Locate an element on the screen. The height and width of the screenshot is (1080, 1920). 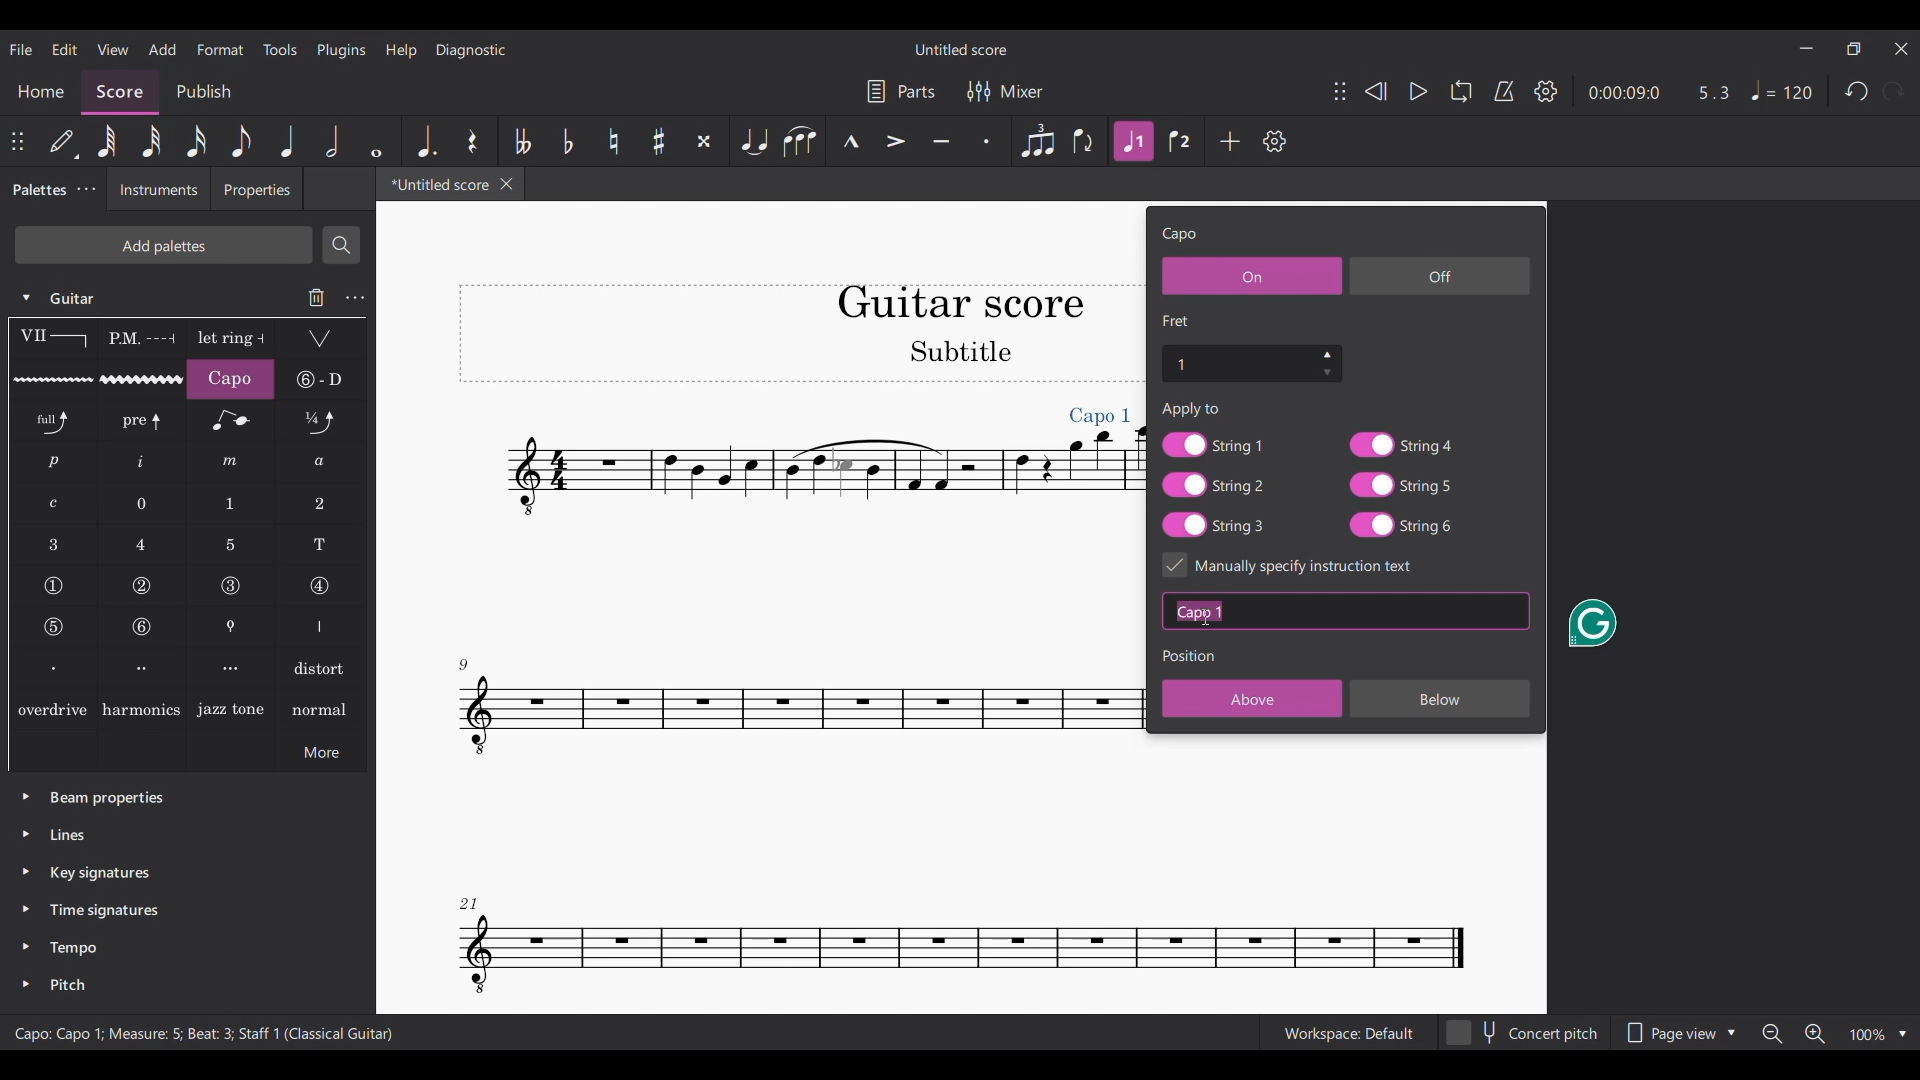
Publish is located at coordinates (204, 93).